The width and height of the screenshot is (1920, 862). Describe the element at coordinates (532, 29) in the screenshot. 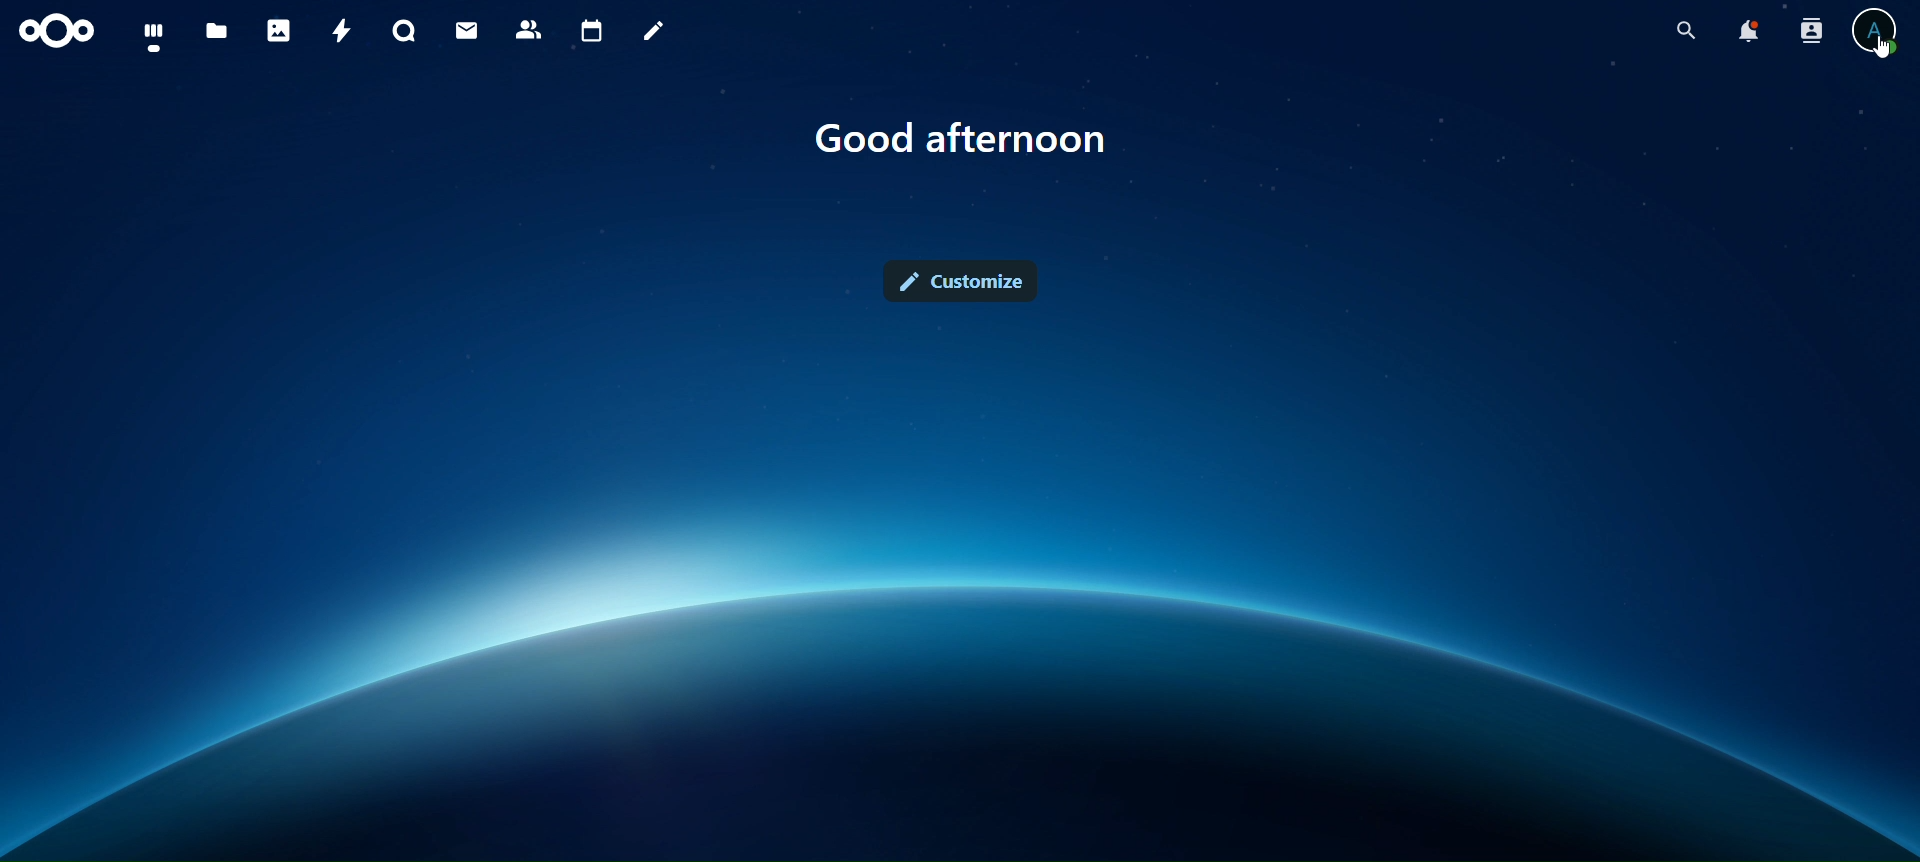

I see `contacts` at that location.